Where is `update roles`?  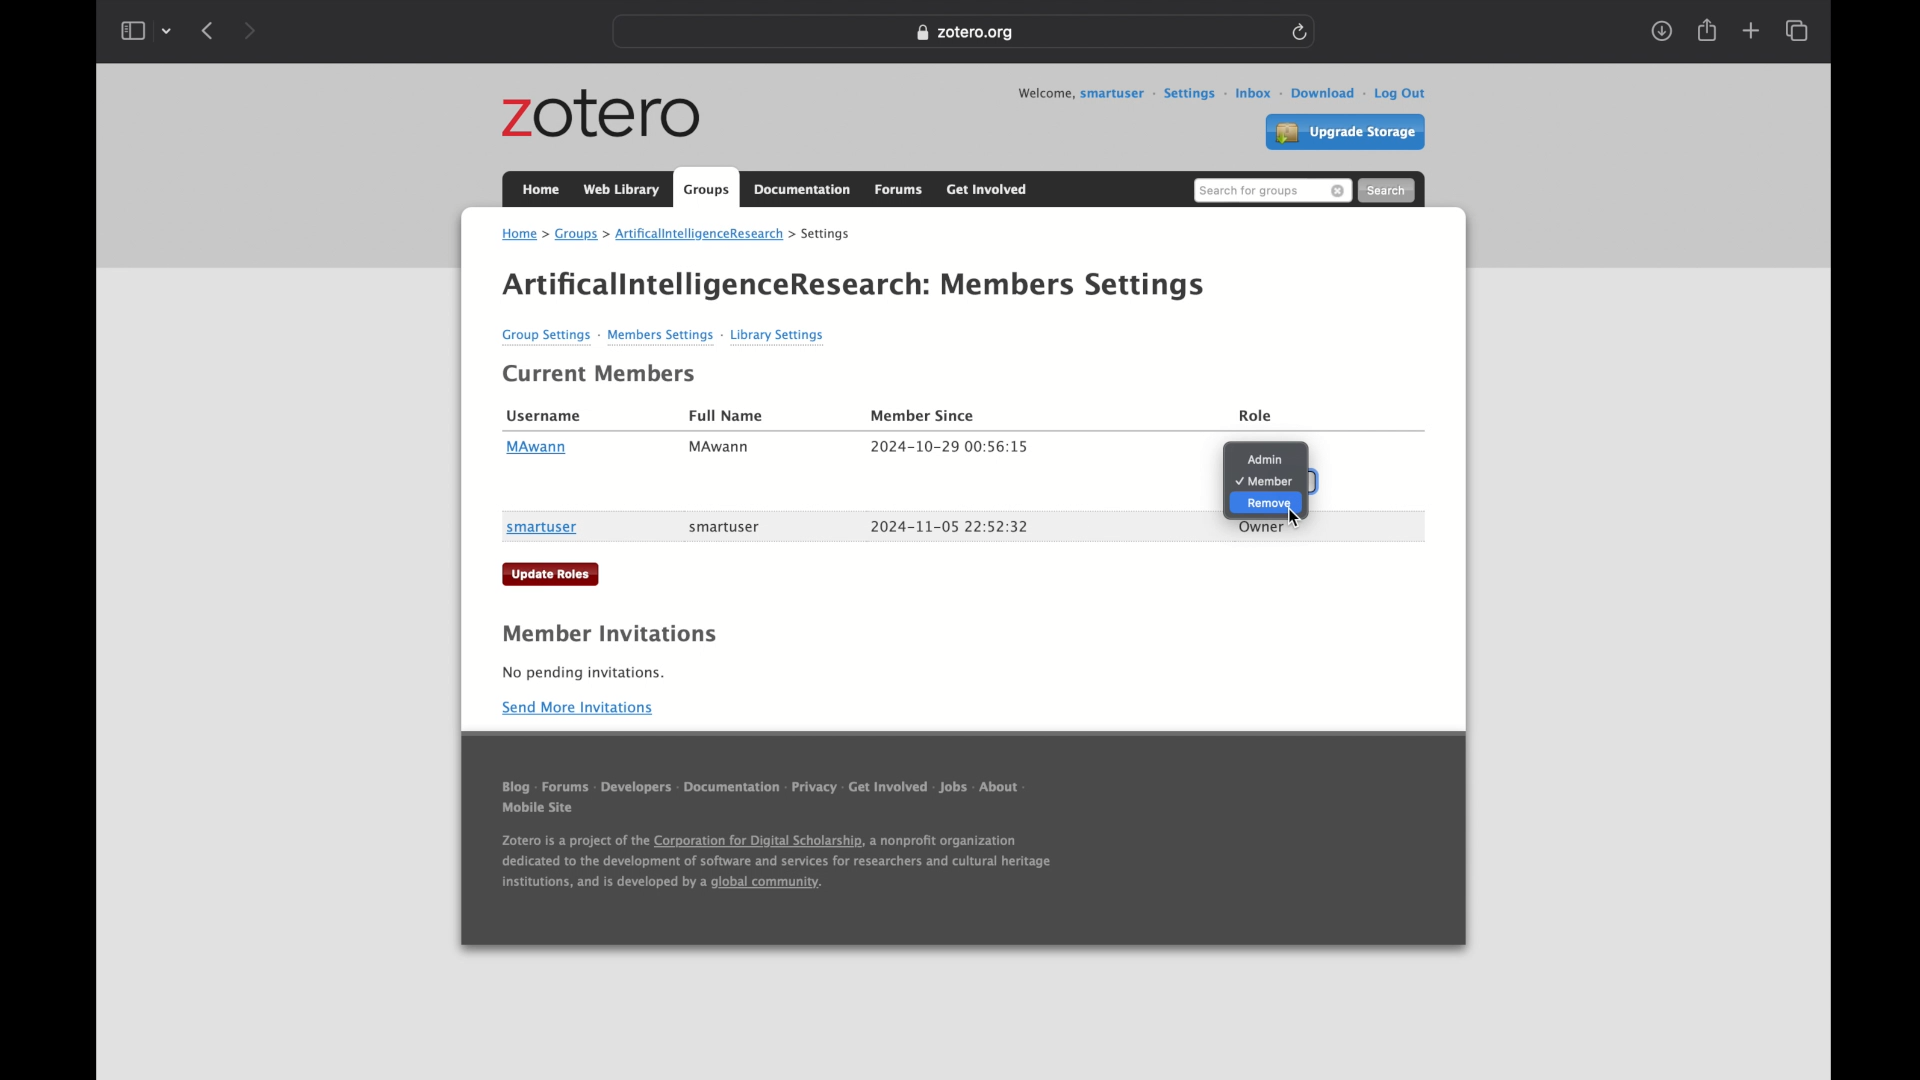
update roles is located at coordinates (552, 574).